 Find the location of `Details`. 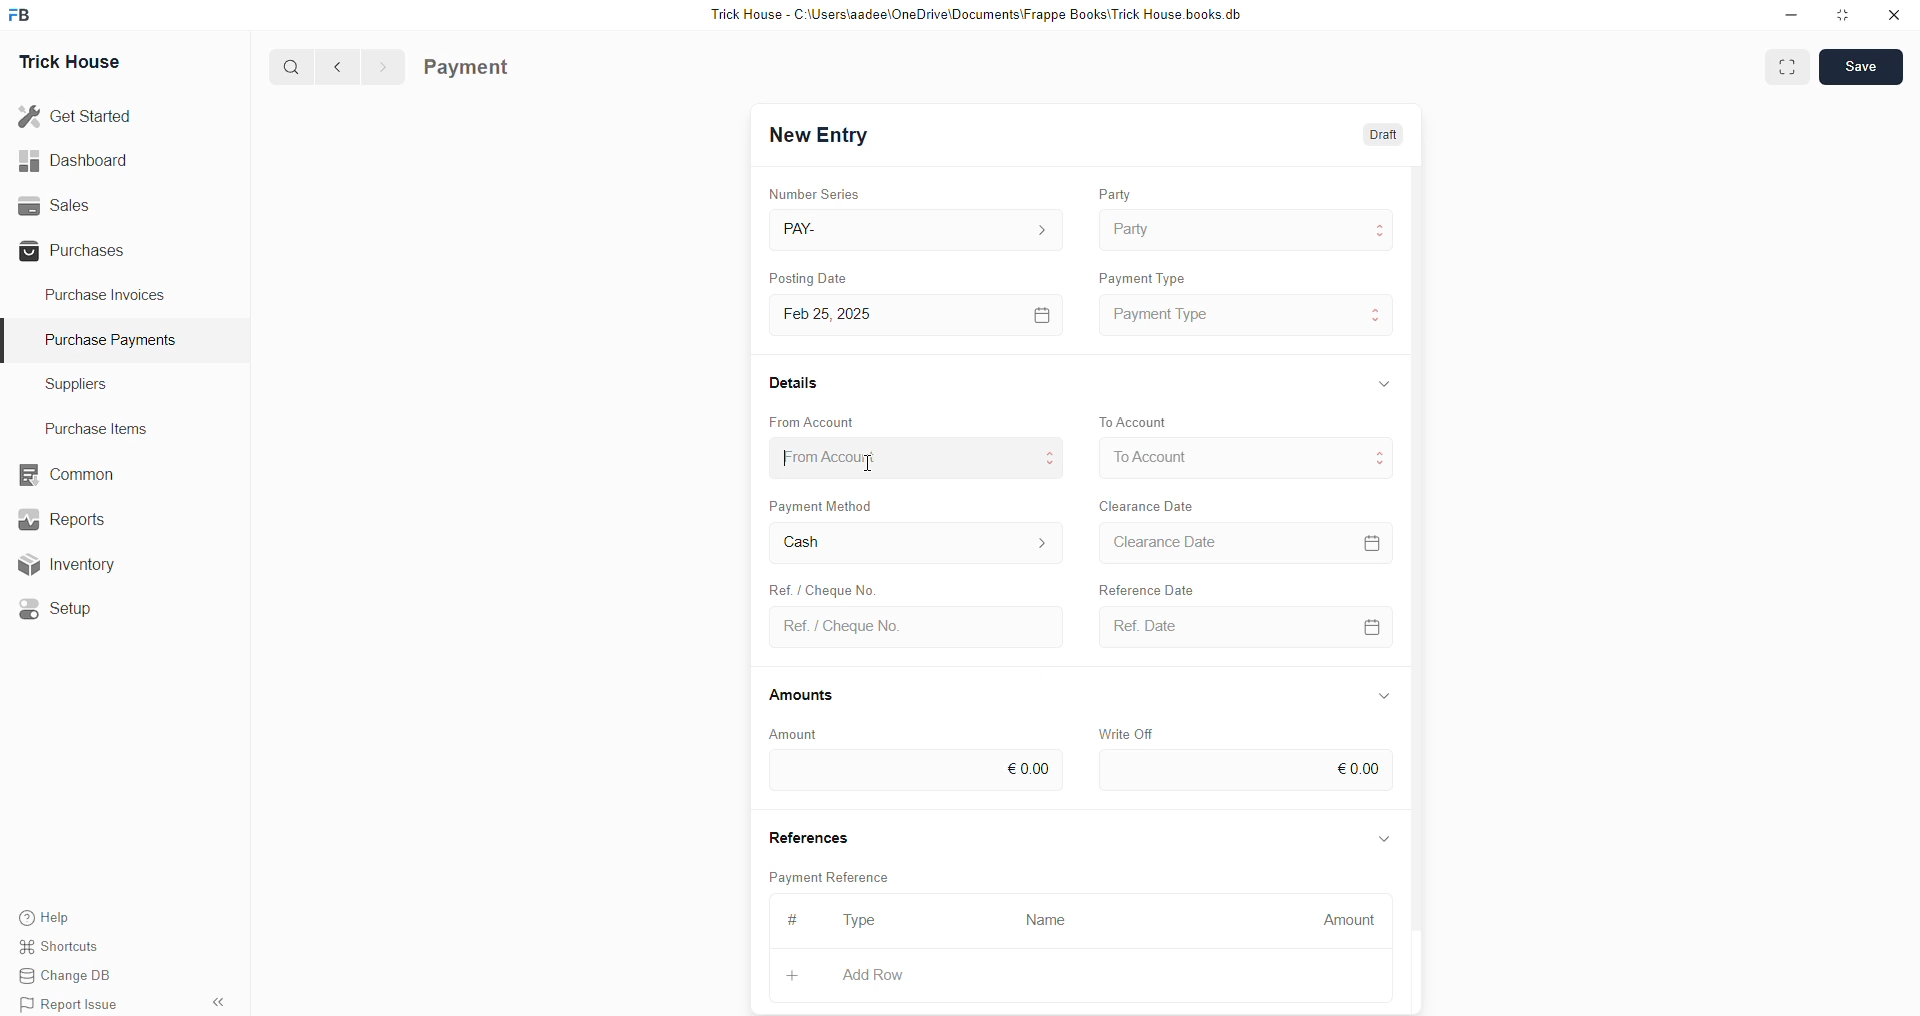

Details is located at coordinates (798, 381).